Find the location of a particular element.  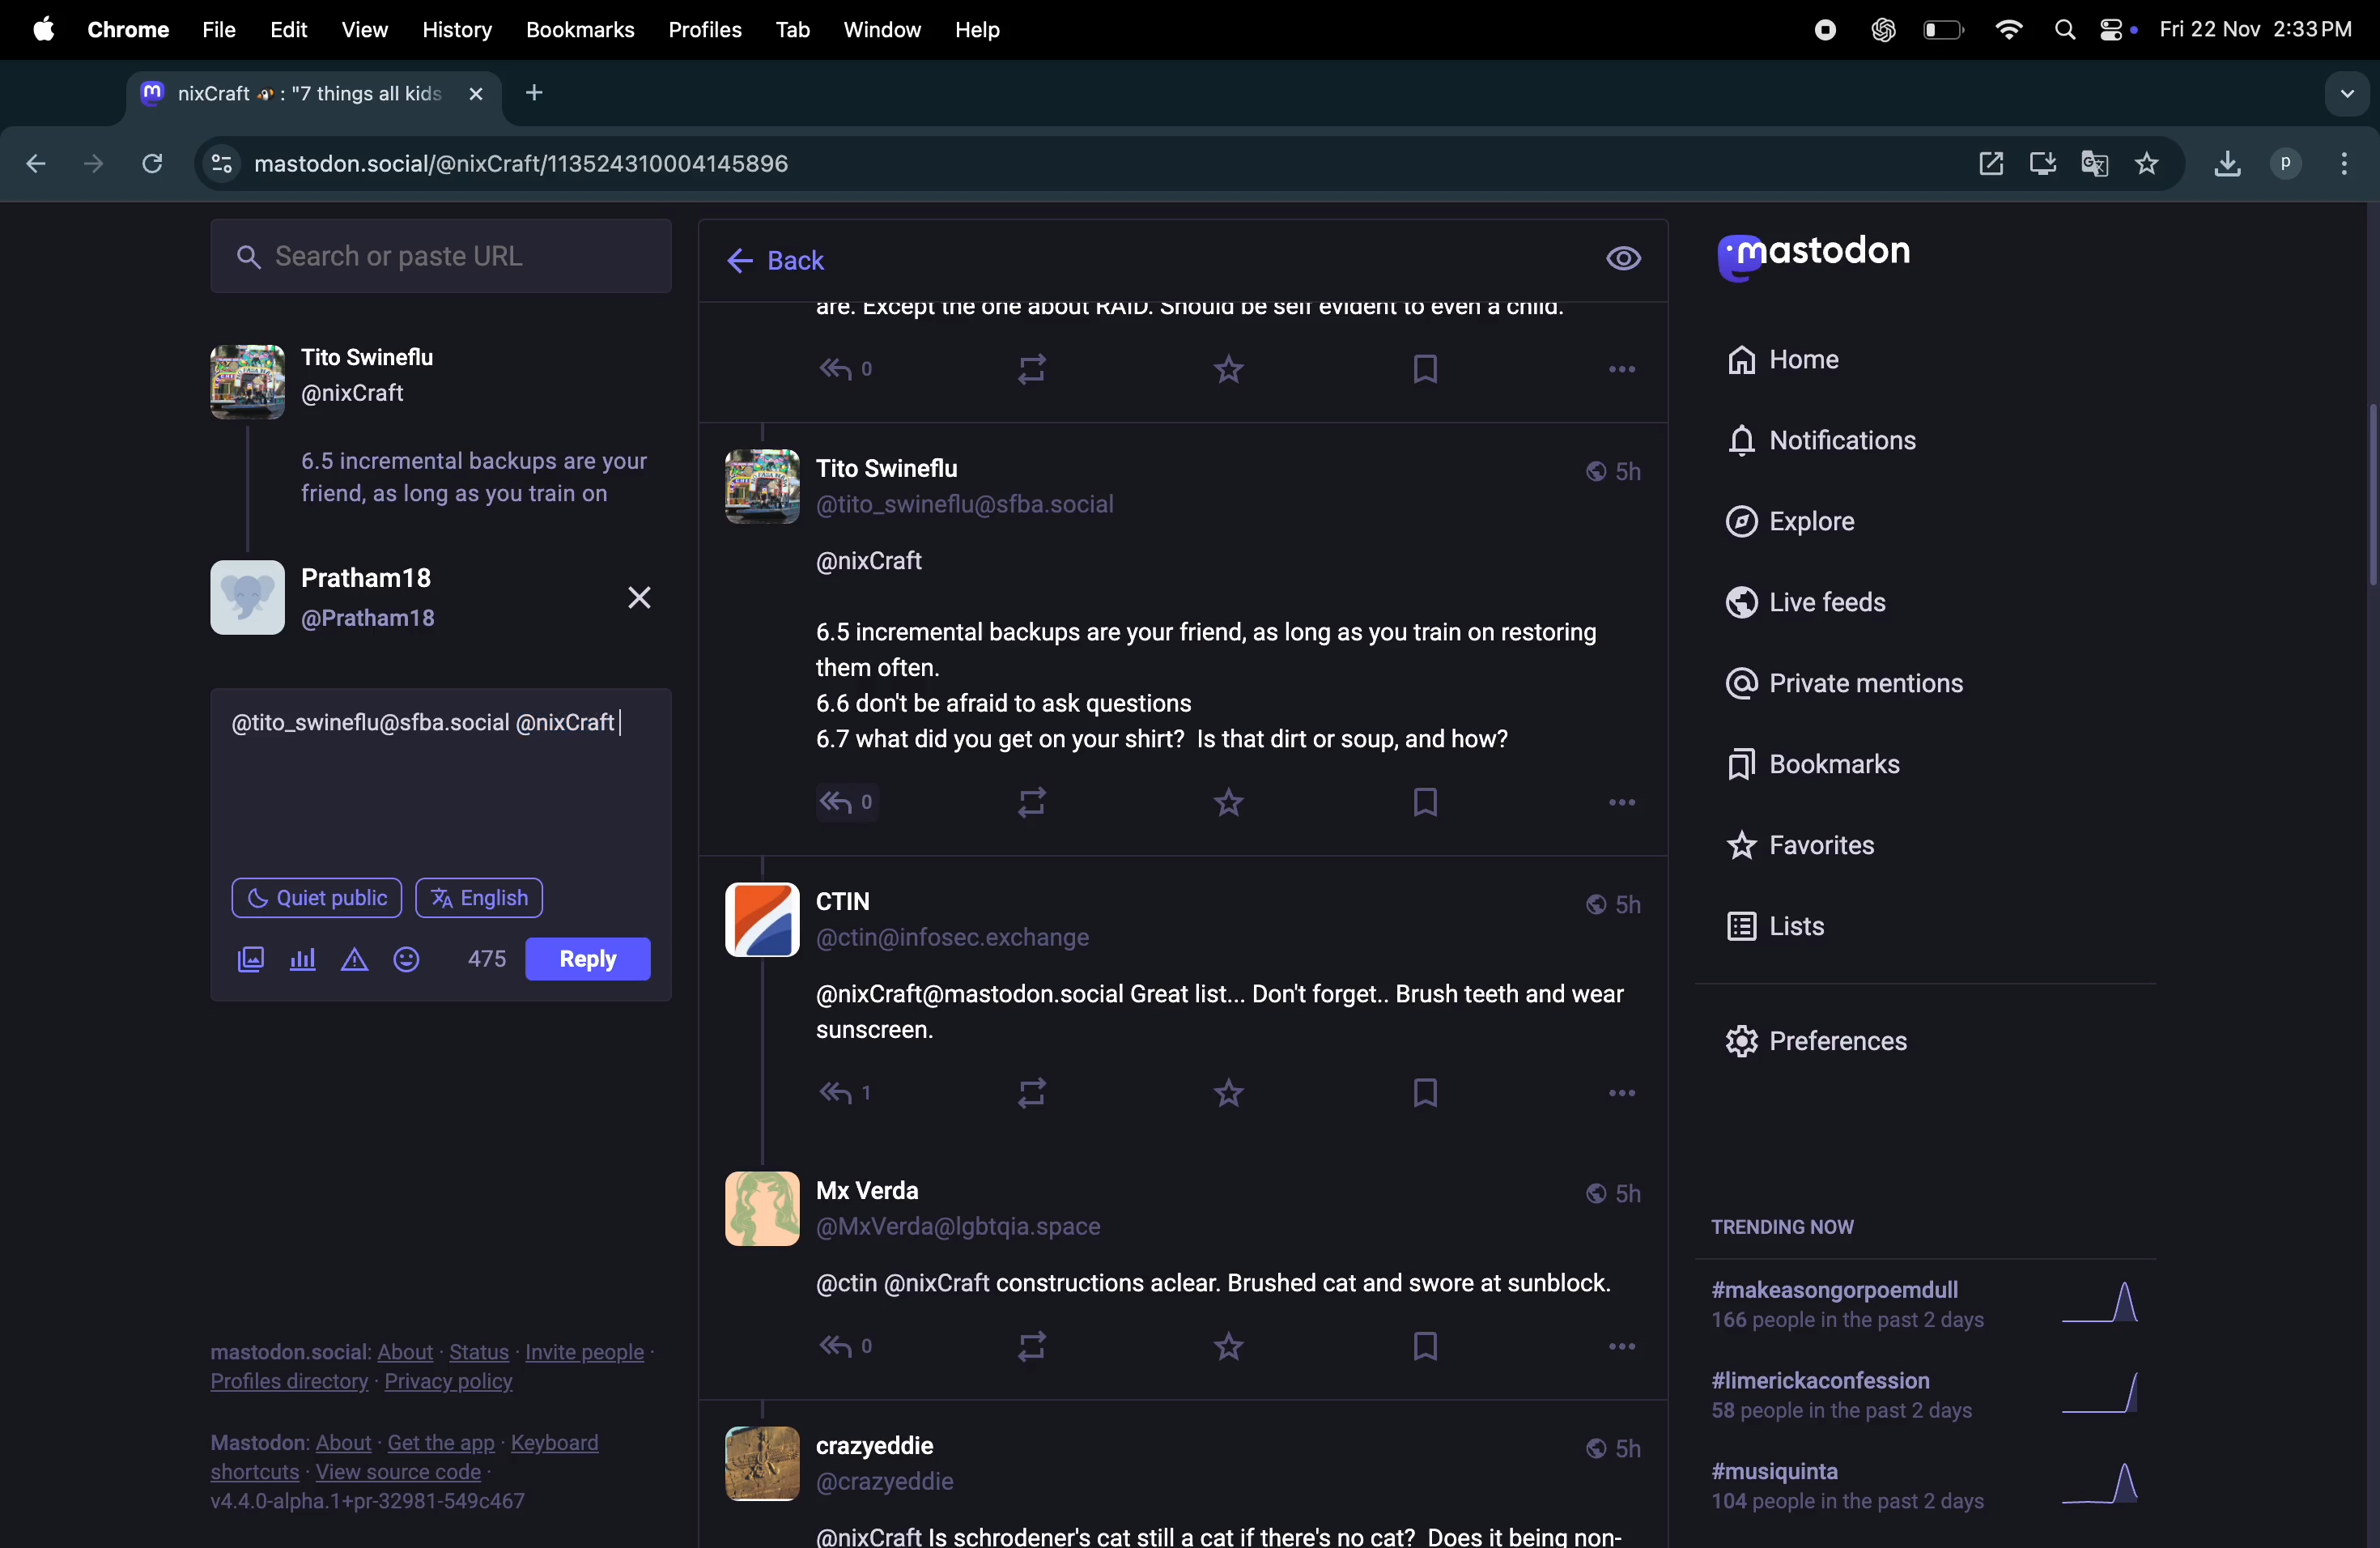

Loop is located at coordinates (1054, 372).